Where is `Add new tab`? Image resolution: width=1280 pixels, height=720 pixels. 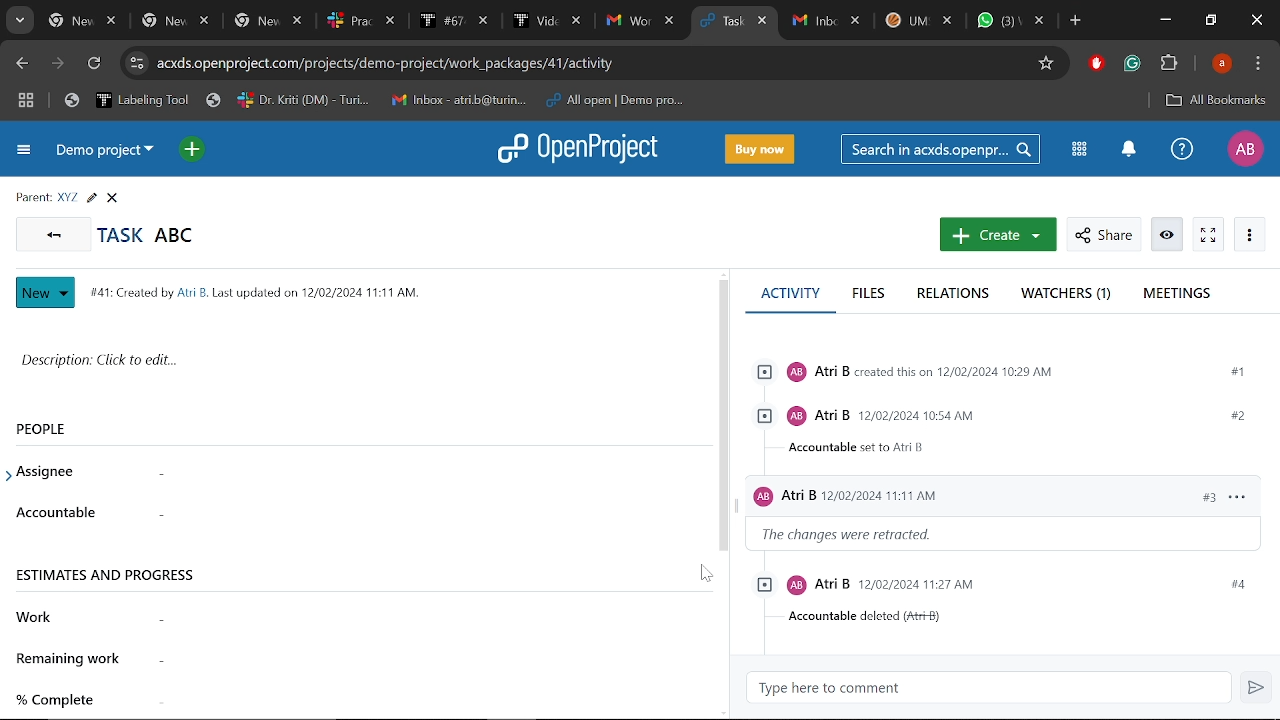
Add new tab is located at coordinates (1076, 23).